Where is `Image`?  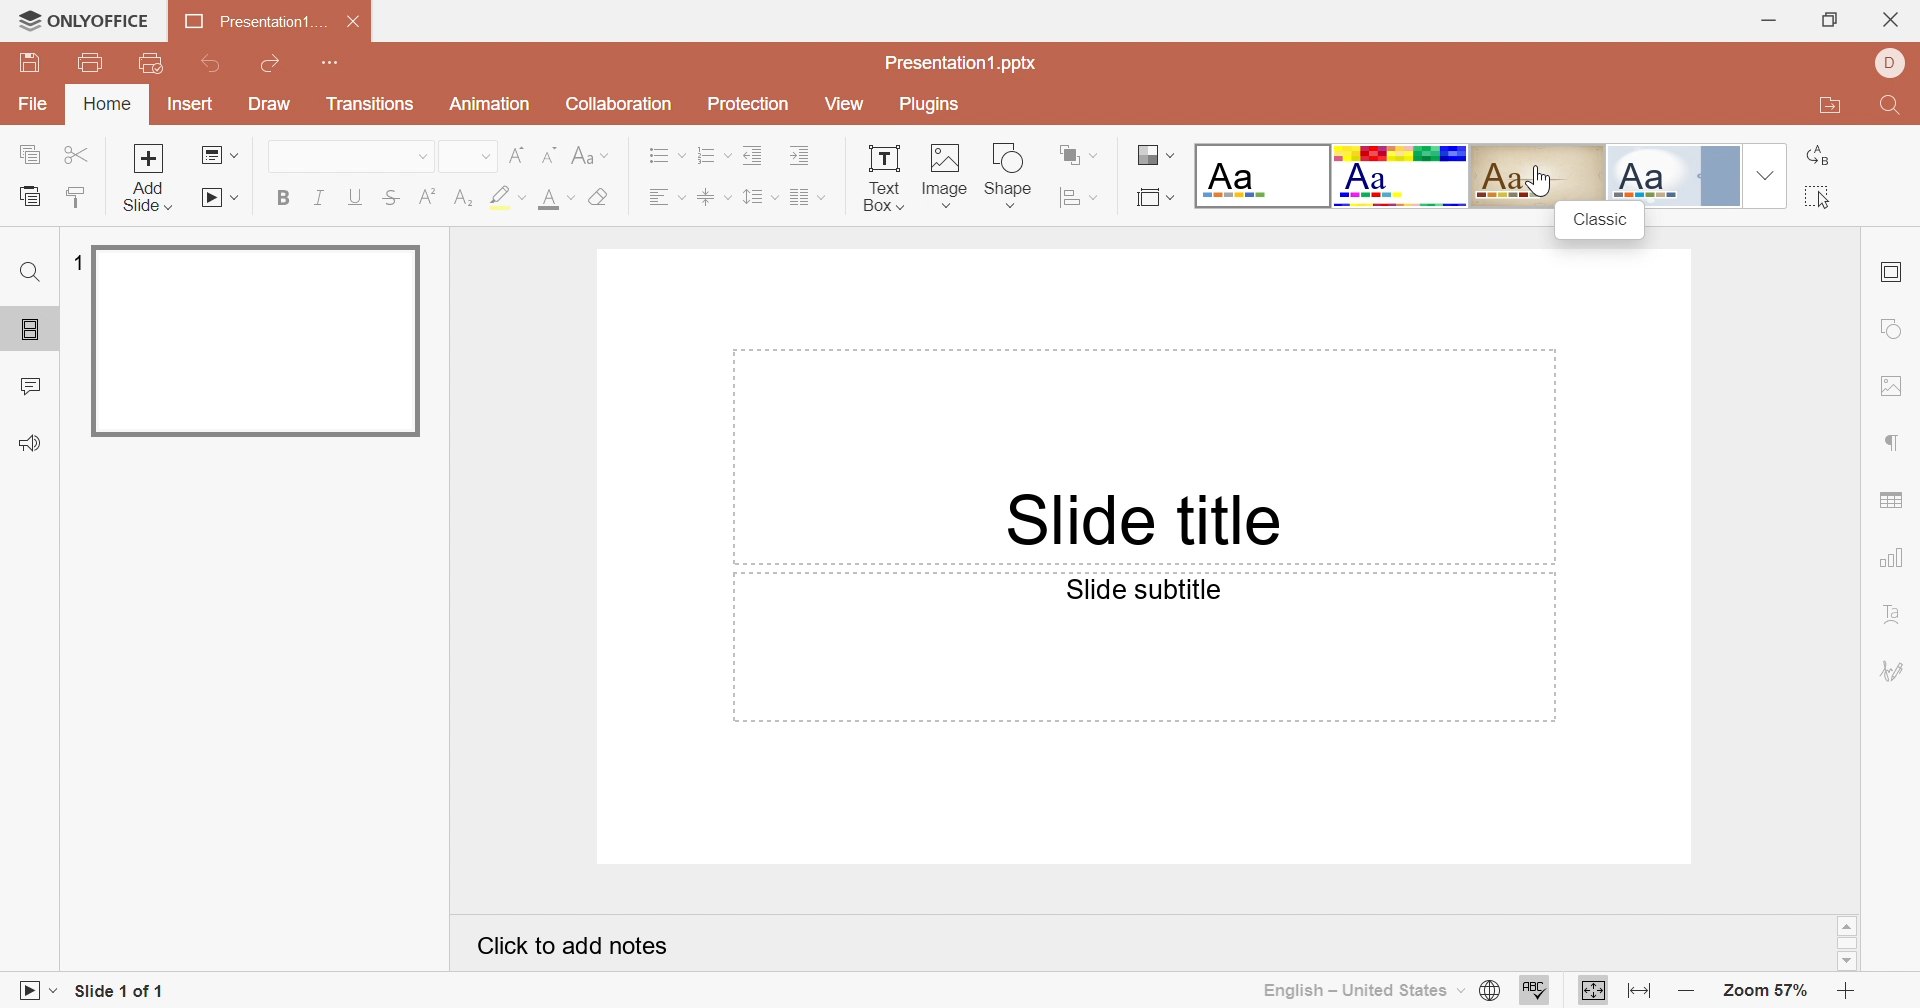
Image is located at coordinates (948, 174).